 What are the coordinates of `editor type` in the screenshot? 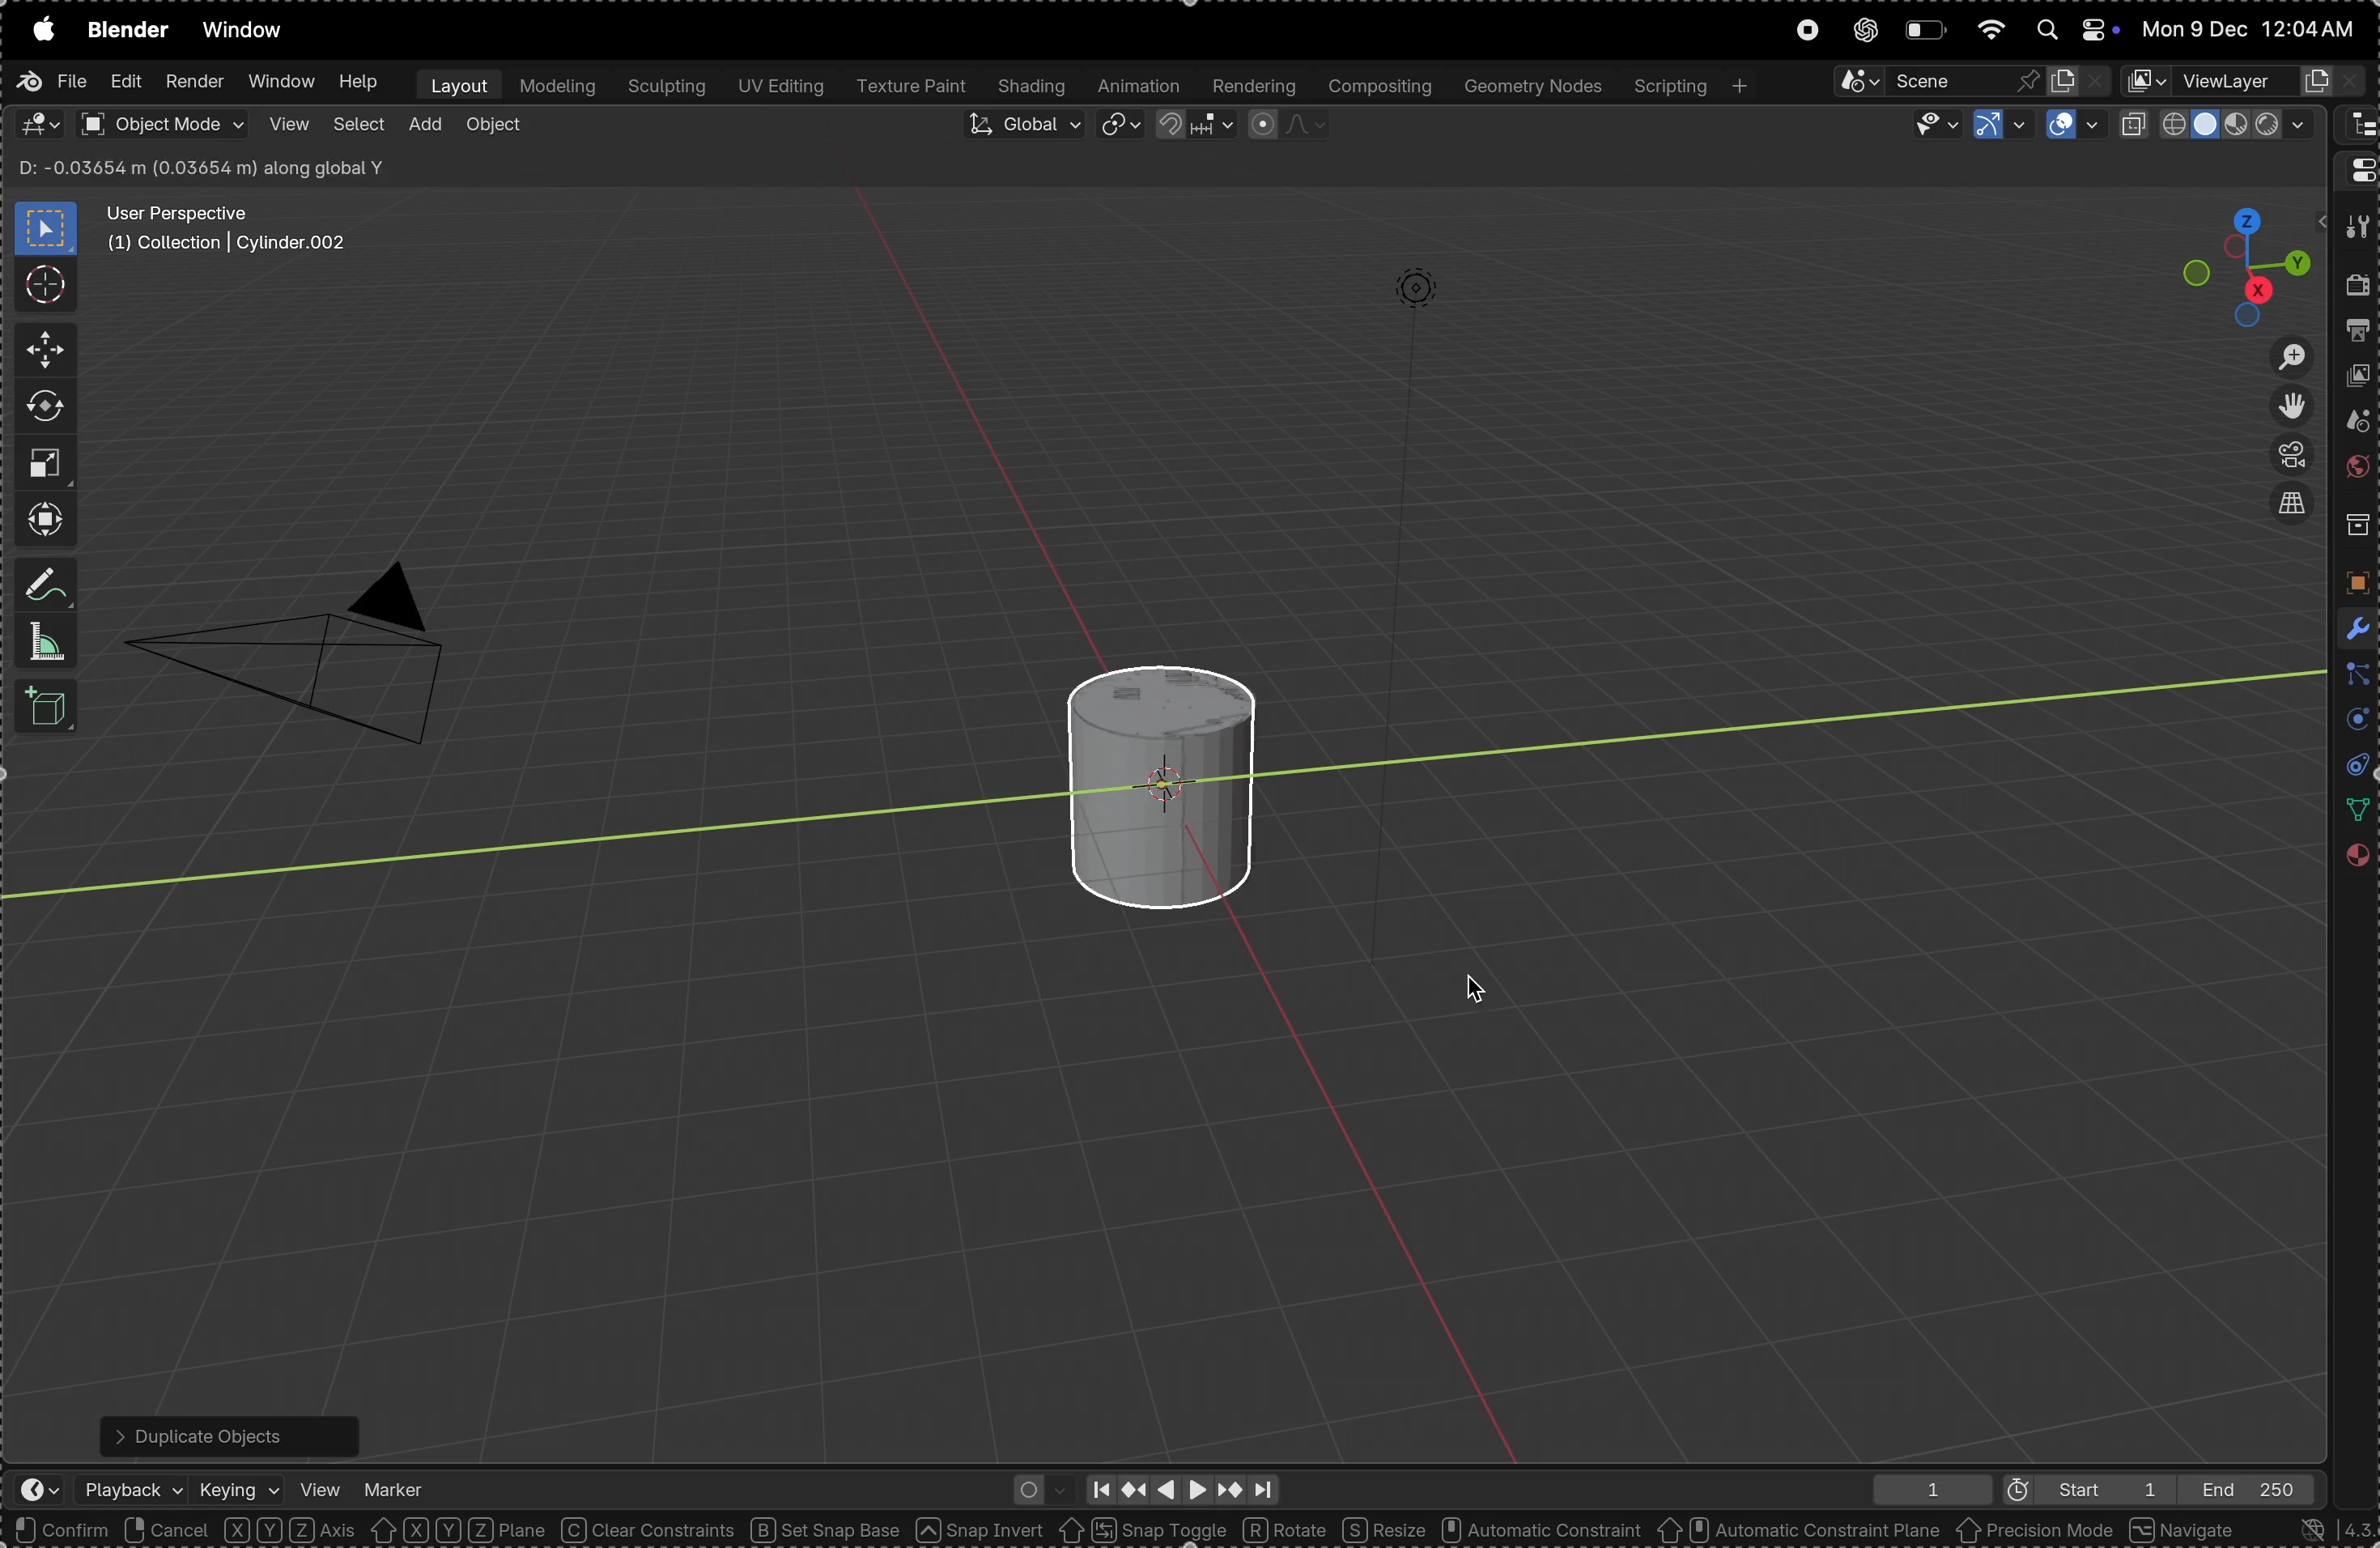 It's located at (2356, 126).